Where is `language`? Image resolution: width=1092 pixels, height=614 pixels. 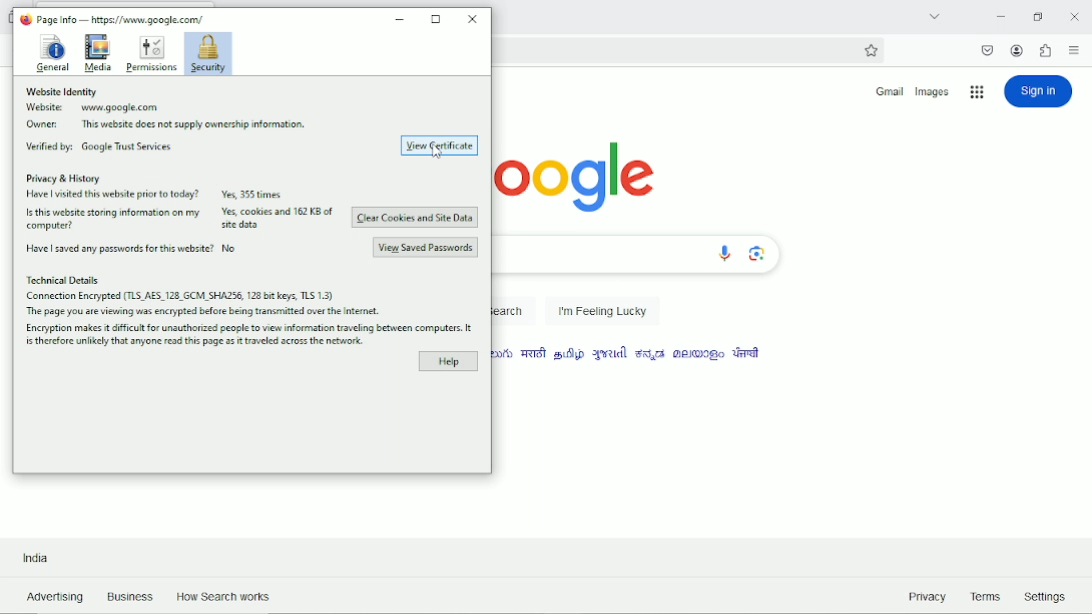 language is located at coordinates (608, 355).